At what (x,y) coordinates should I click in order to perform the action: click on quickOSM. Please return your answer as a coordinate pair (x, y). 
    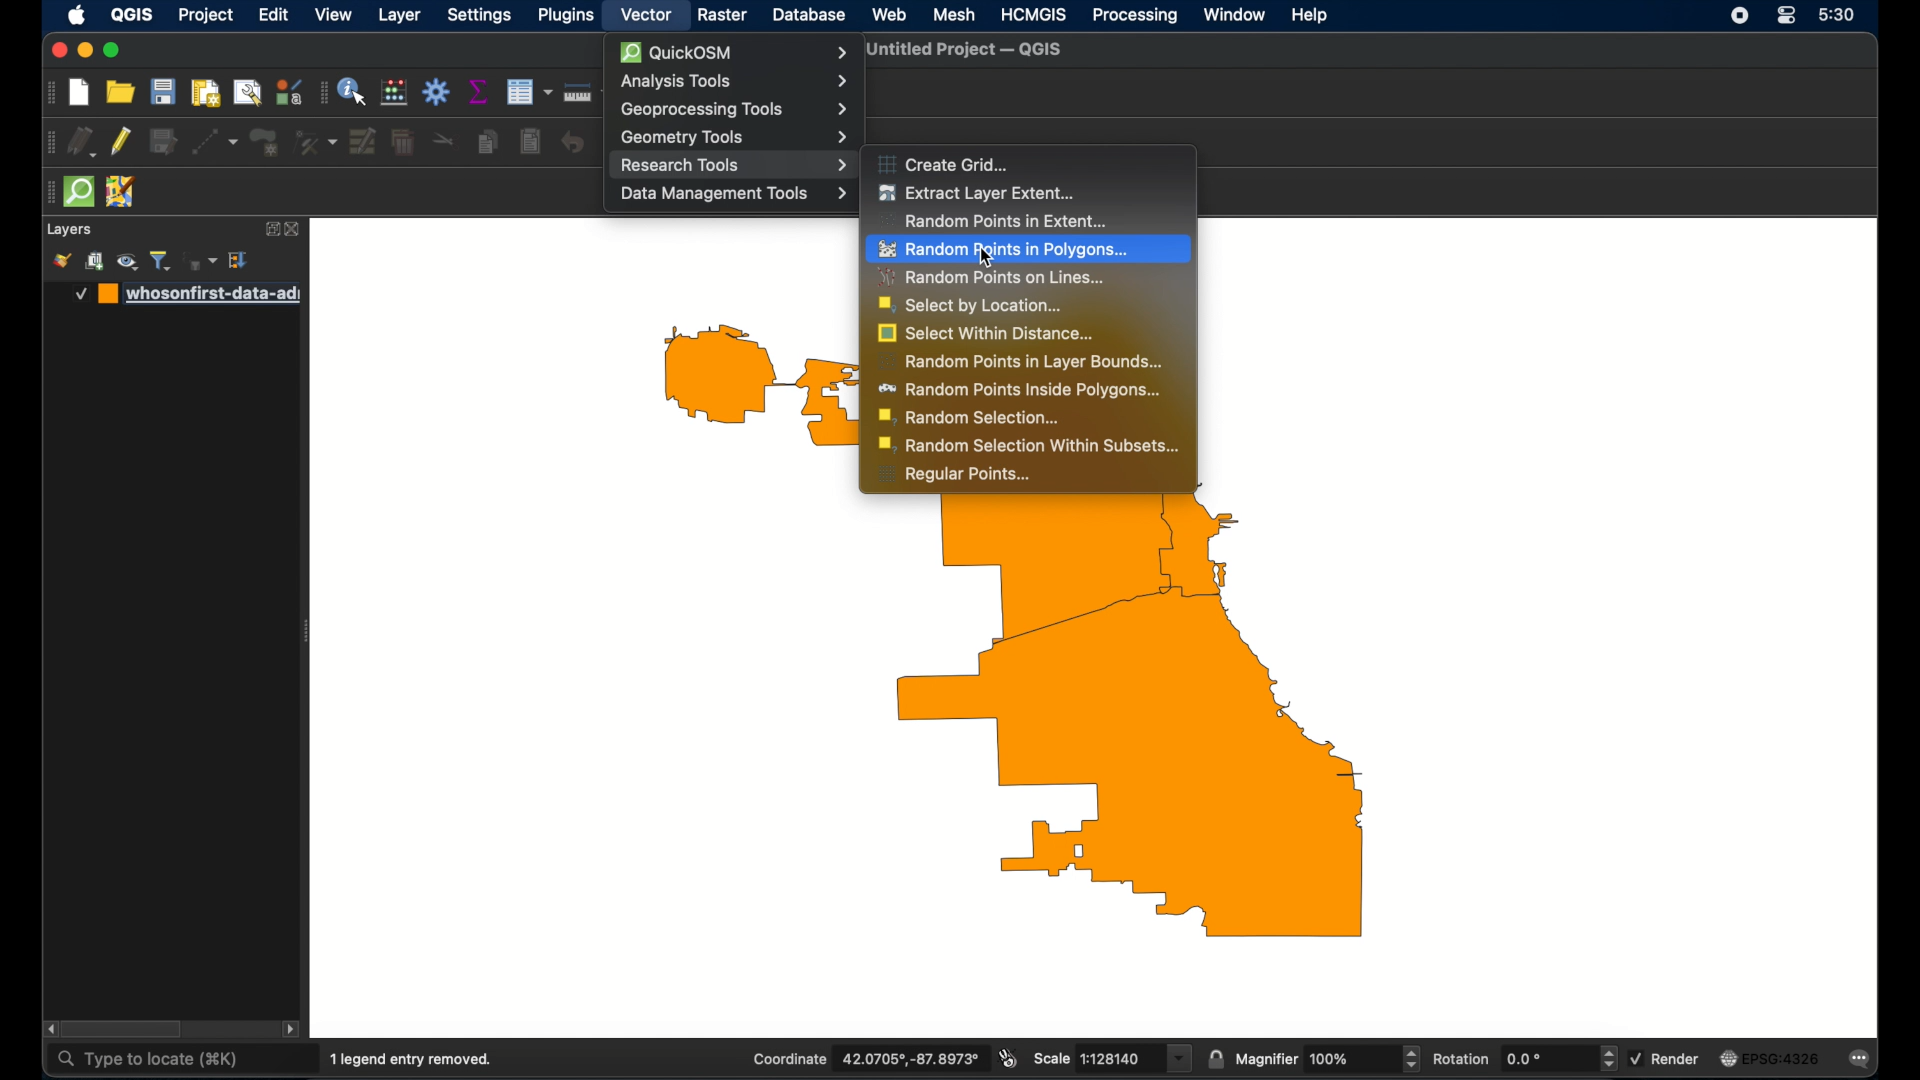
    Looking at the image, I should click on (735, 53).